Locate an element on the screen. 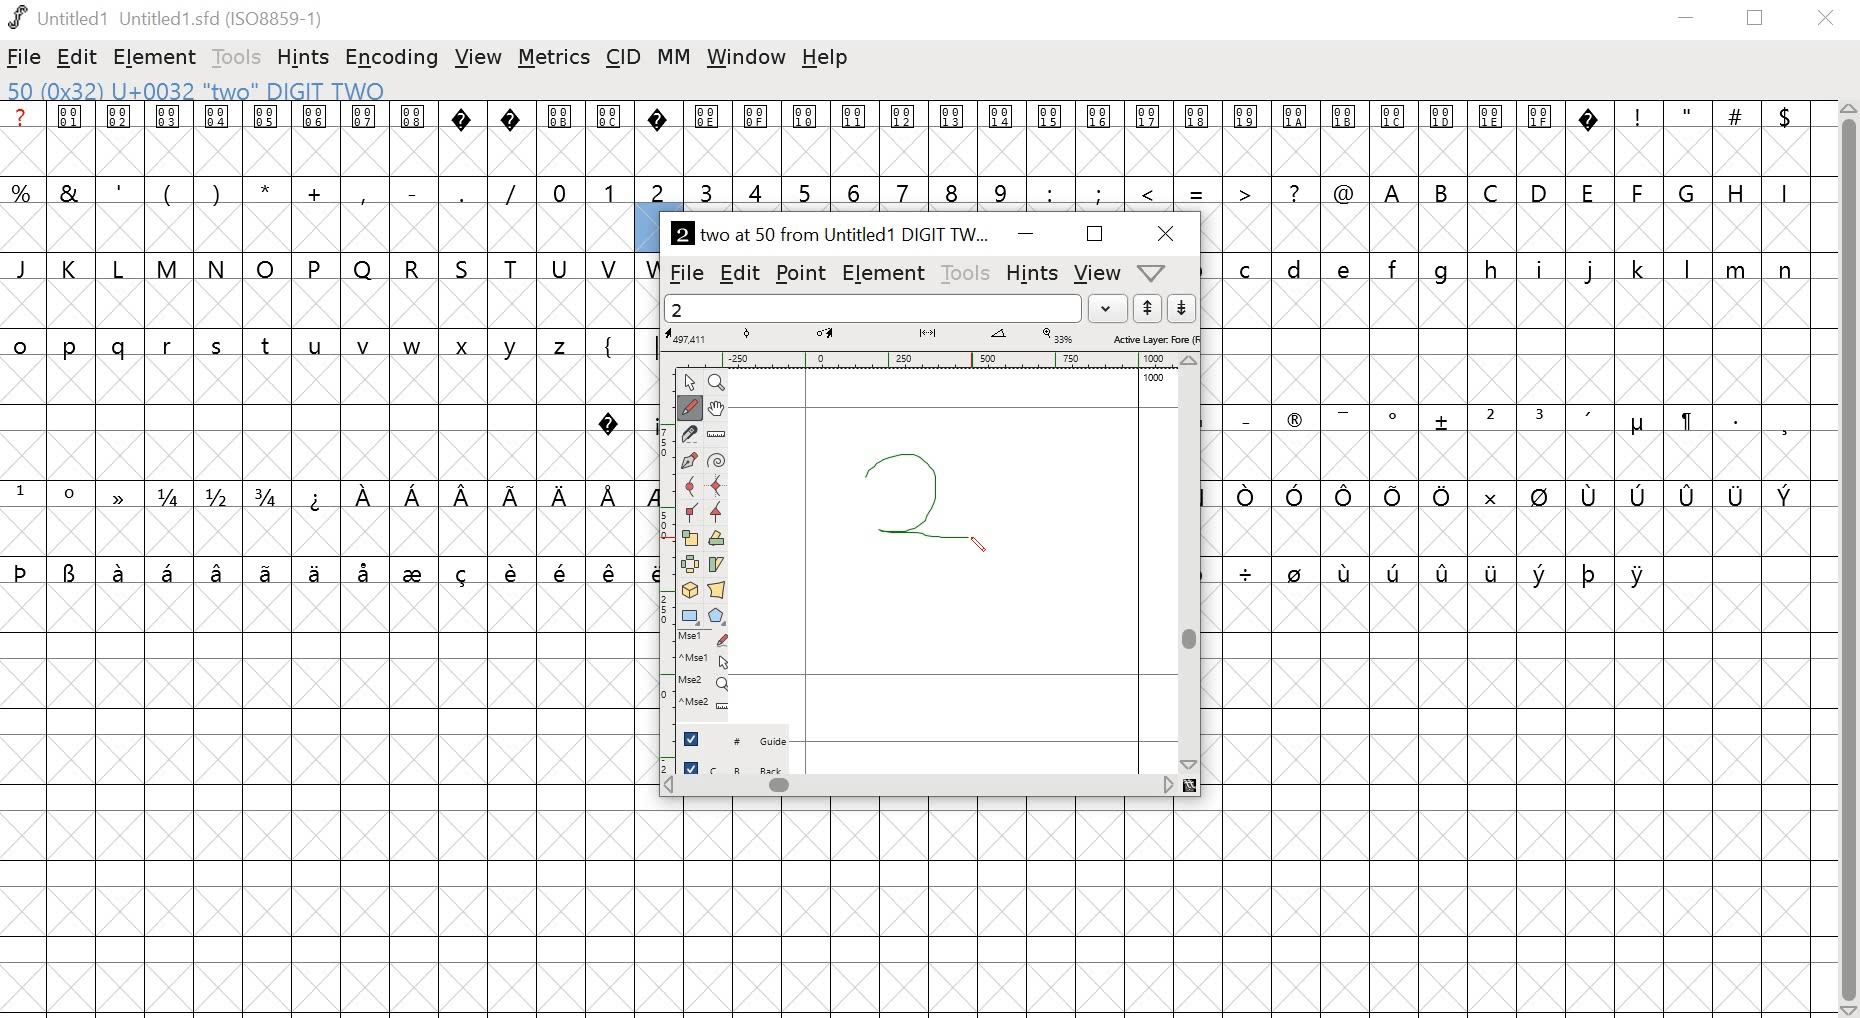  file is located at coordinates (686, 272).